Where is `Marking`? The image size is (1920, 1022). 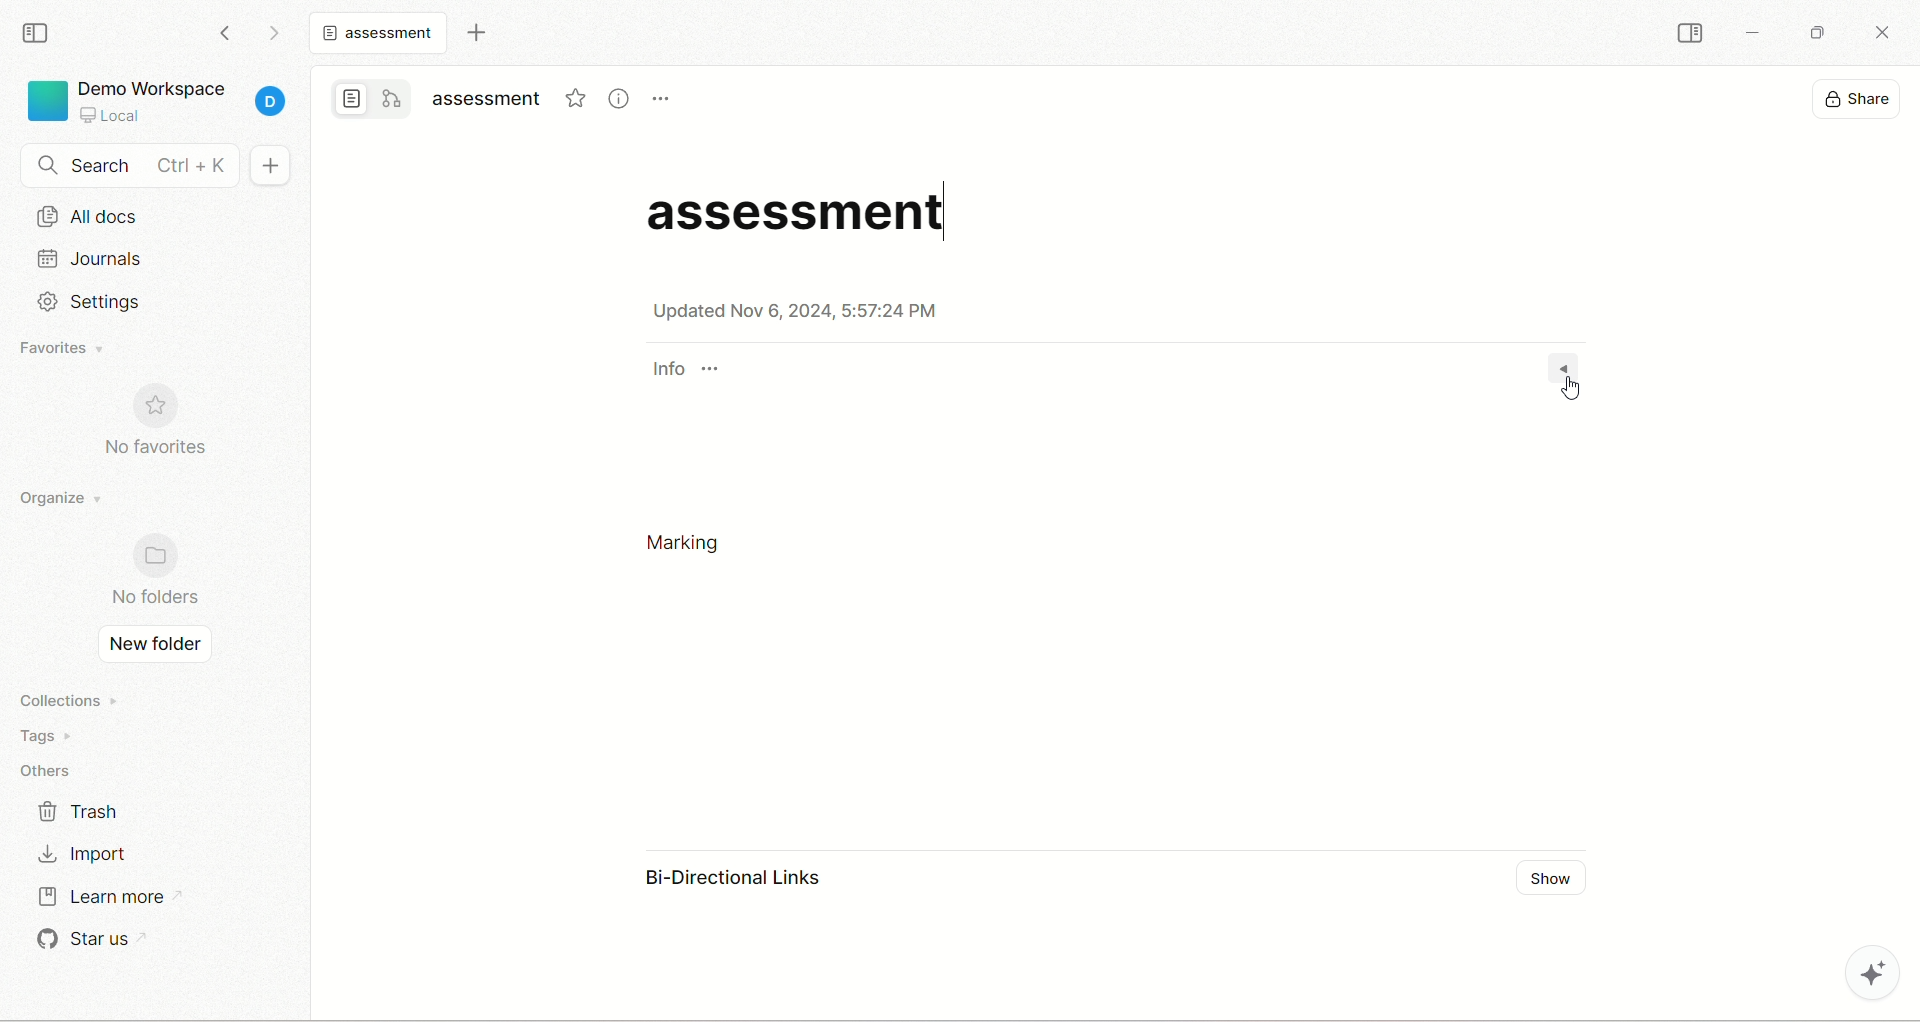
Marking is located at coordinates (689, 546).